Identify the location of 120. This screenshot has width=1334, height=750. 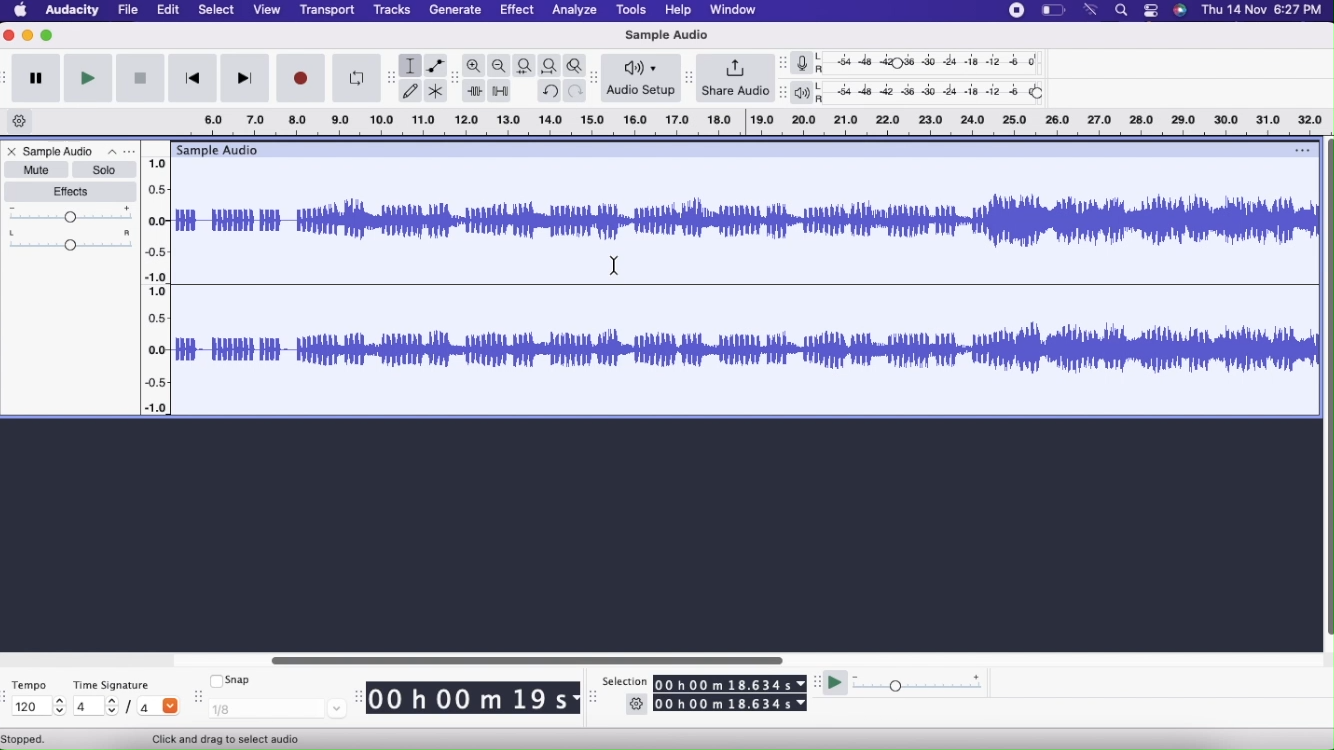
(37, 710).